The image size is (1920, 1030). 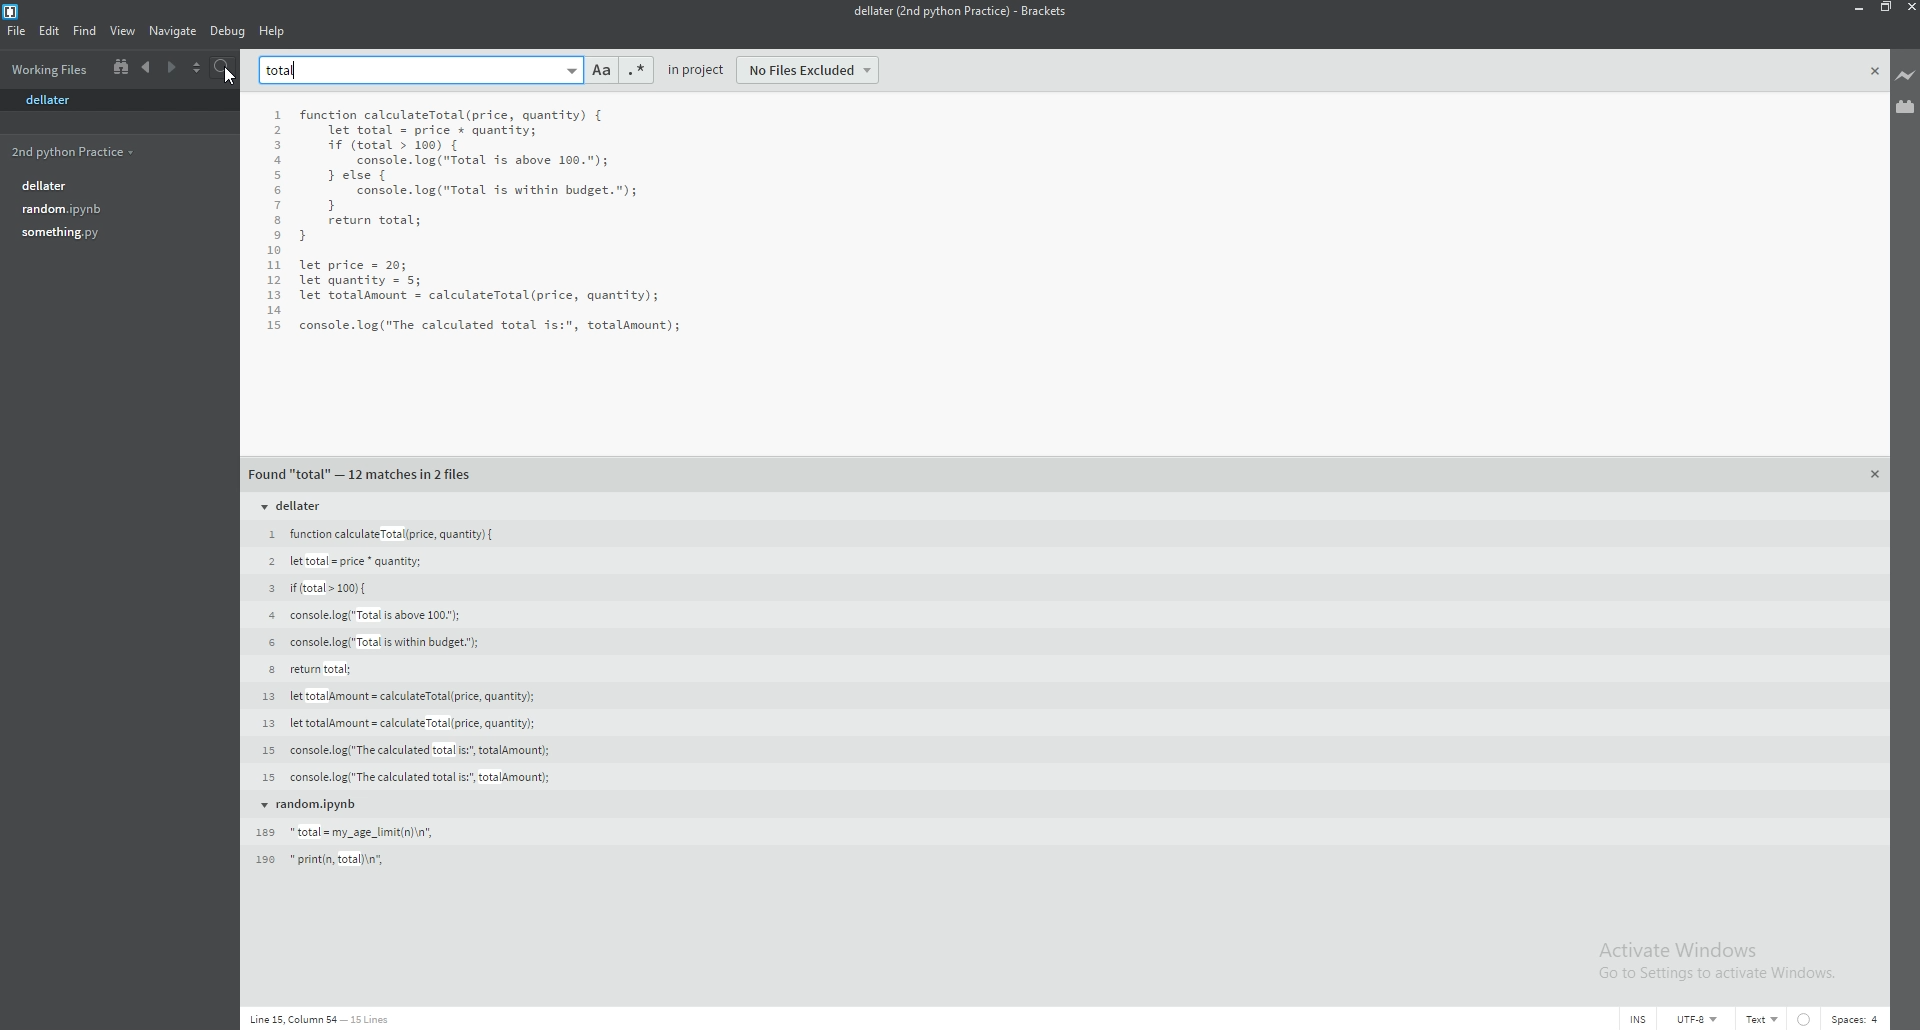 What do you see at coordinates (274, 310) in the screenshot?
I see `14` at bounding box center [274, 310].